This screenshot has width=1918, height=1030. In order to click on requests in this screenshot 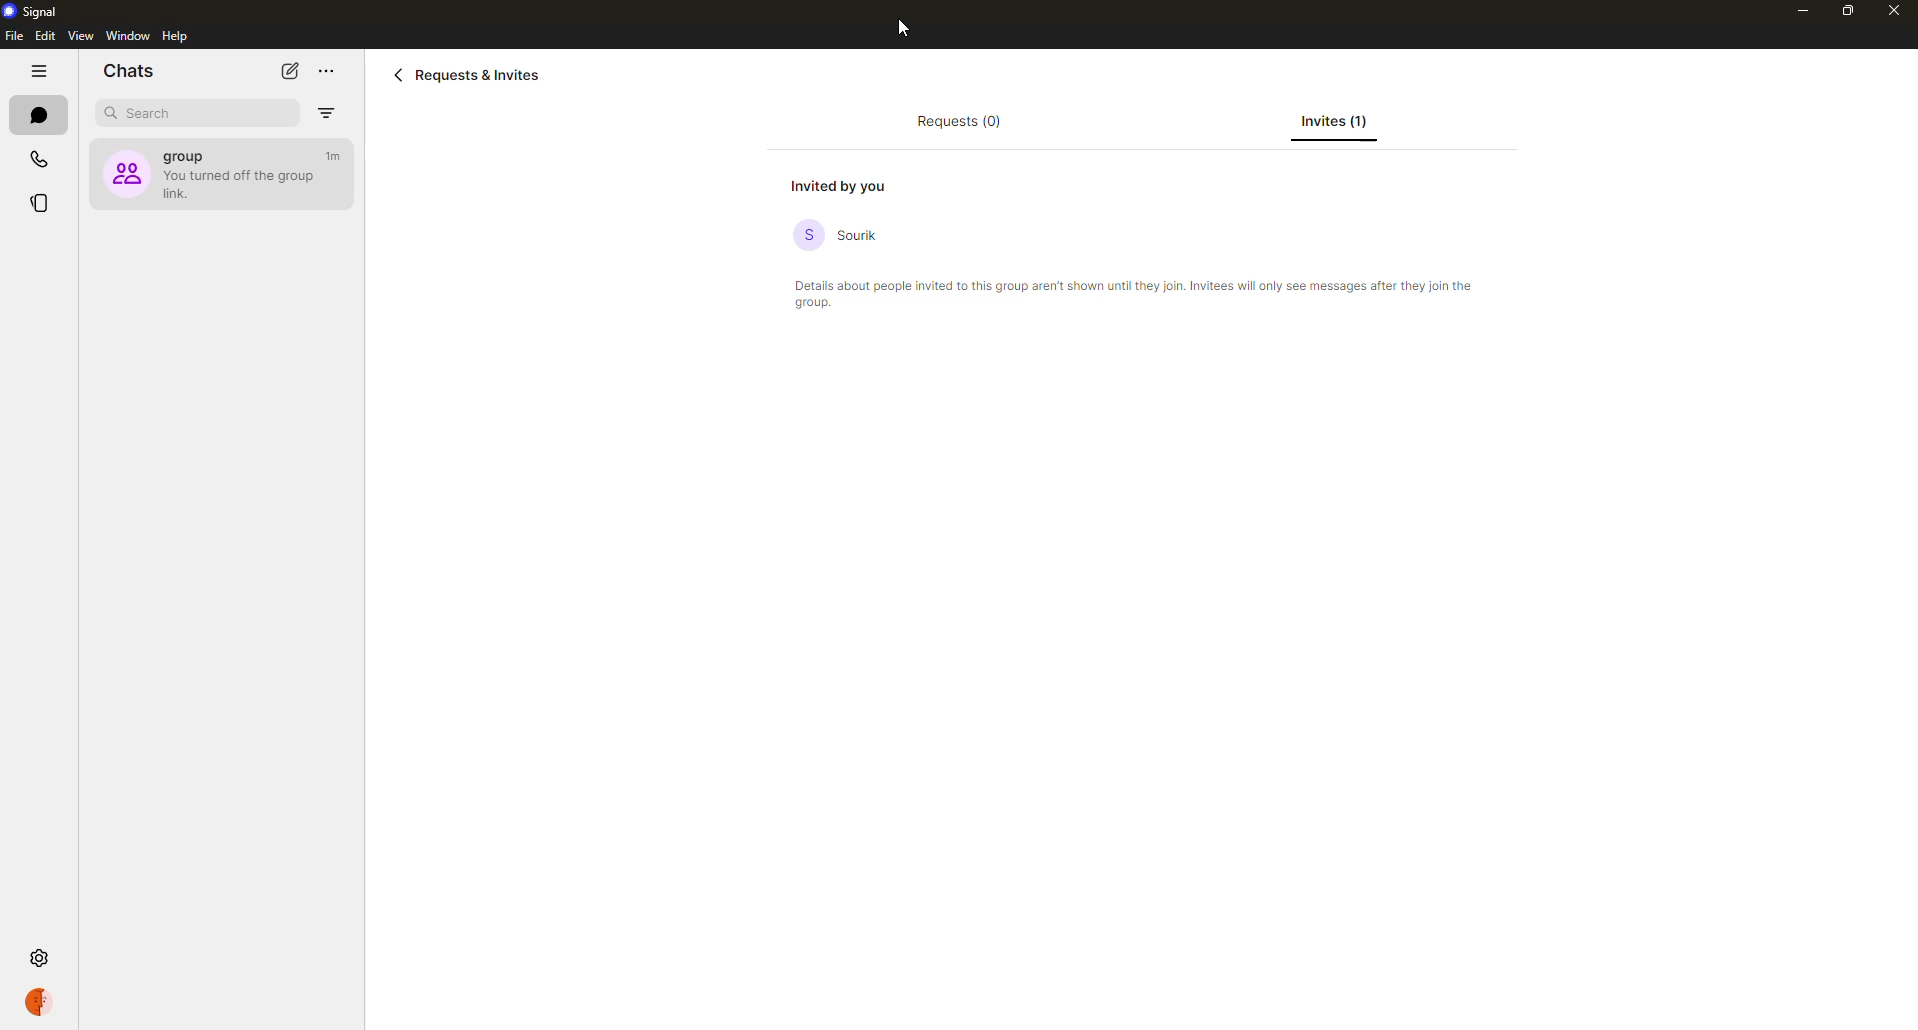, I will do `click(956, 124)`.